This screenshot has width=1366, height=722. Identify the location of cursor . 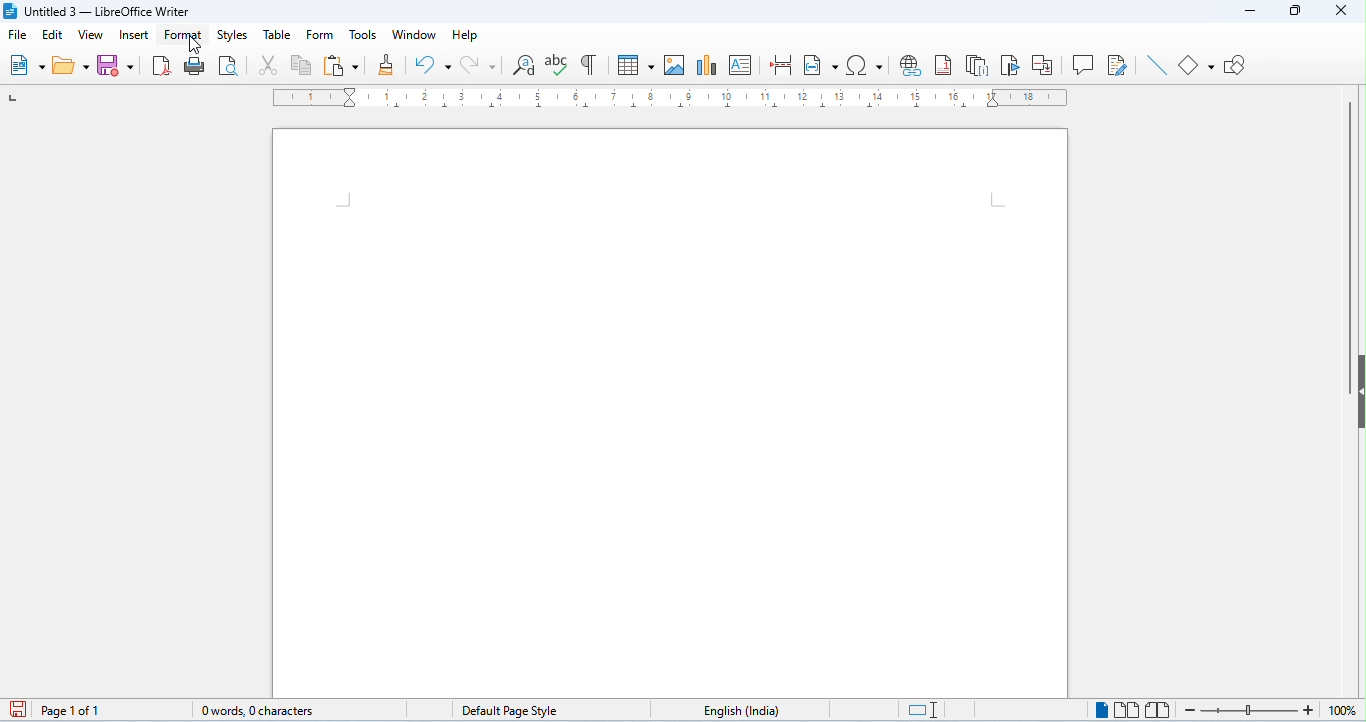
(195, 45).